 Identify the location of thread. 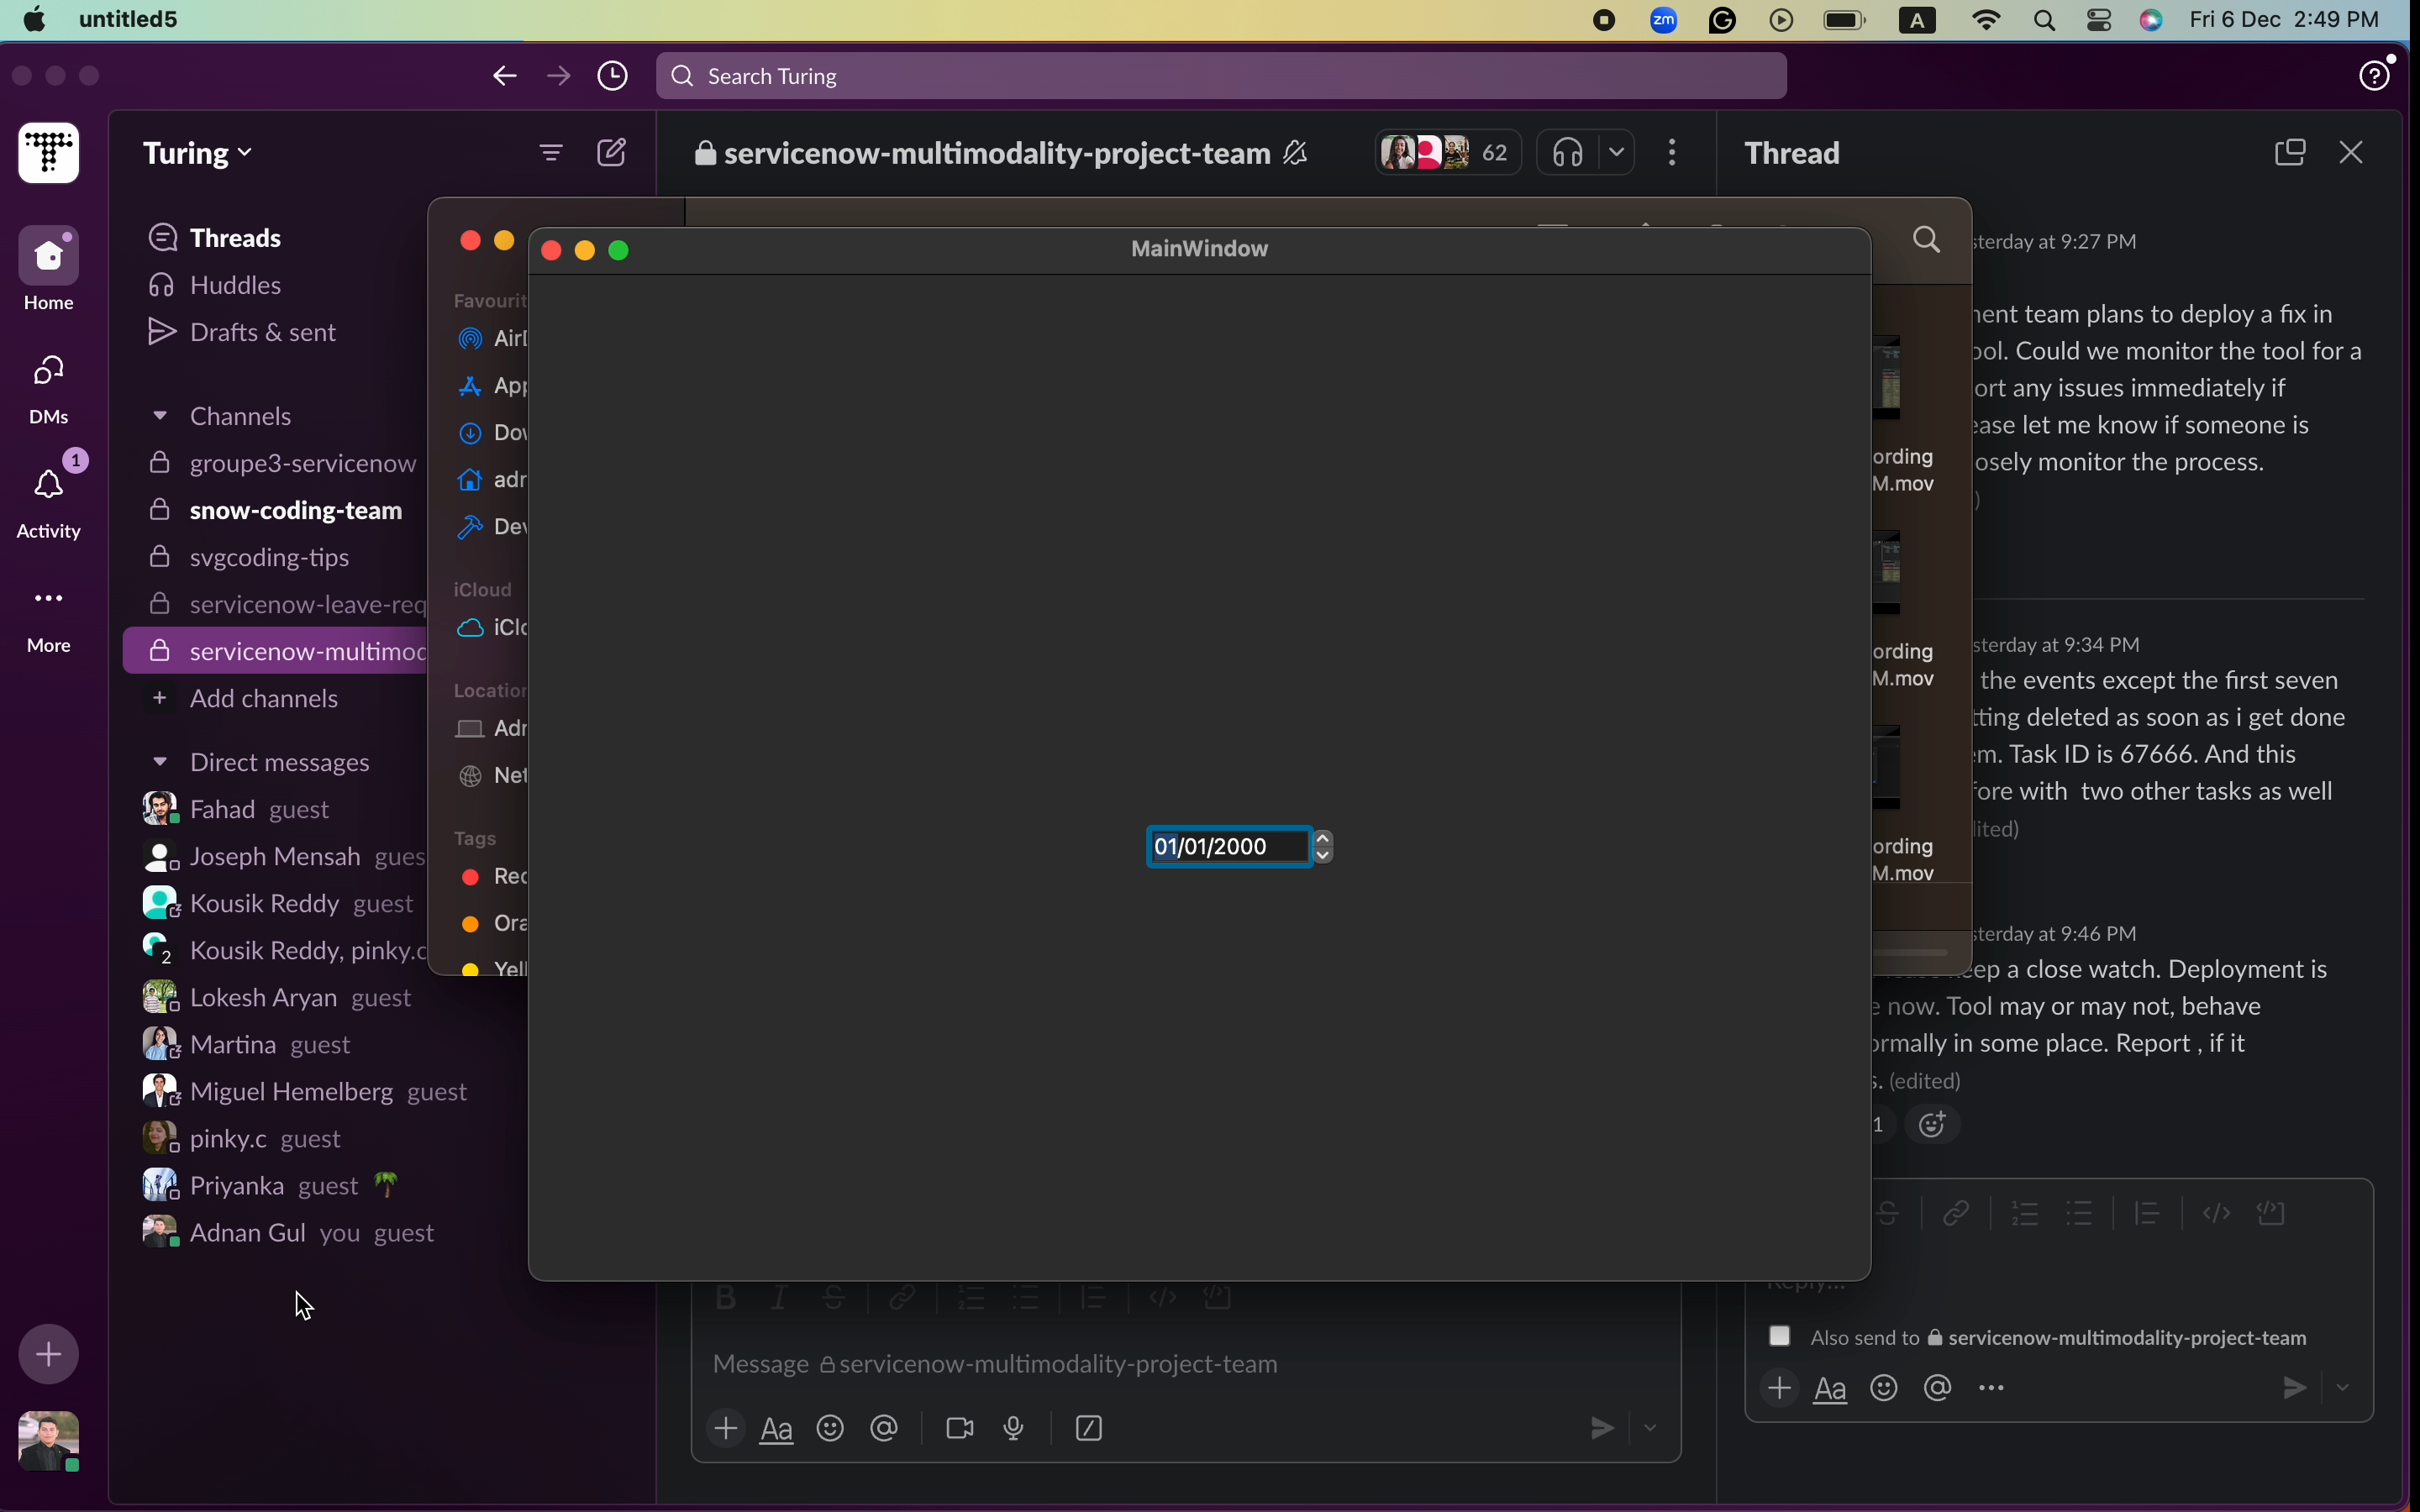
(1796, 153).